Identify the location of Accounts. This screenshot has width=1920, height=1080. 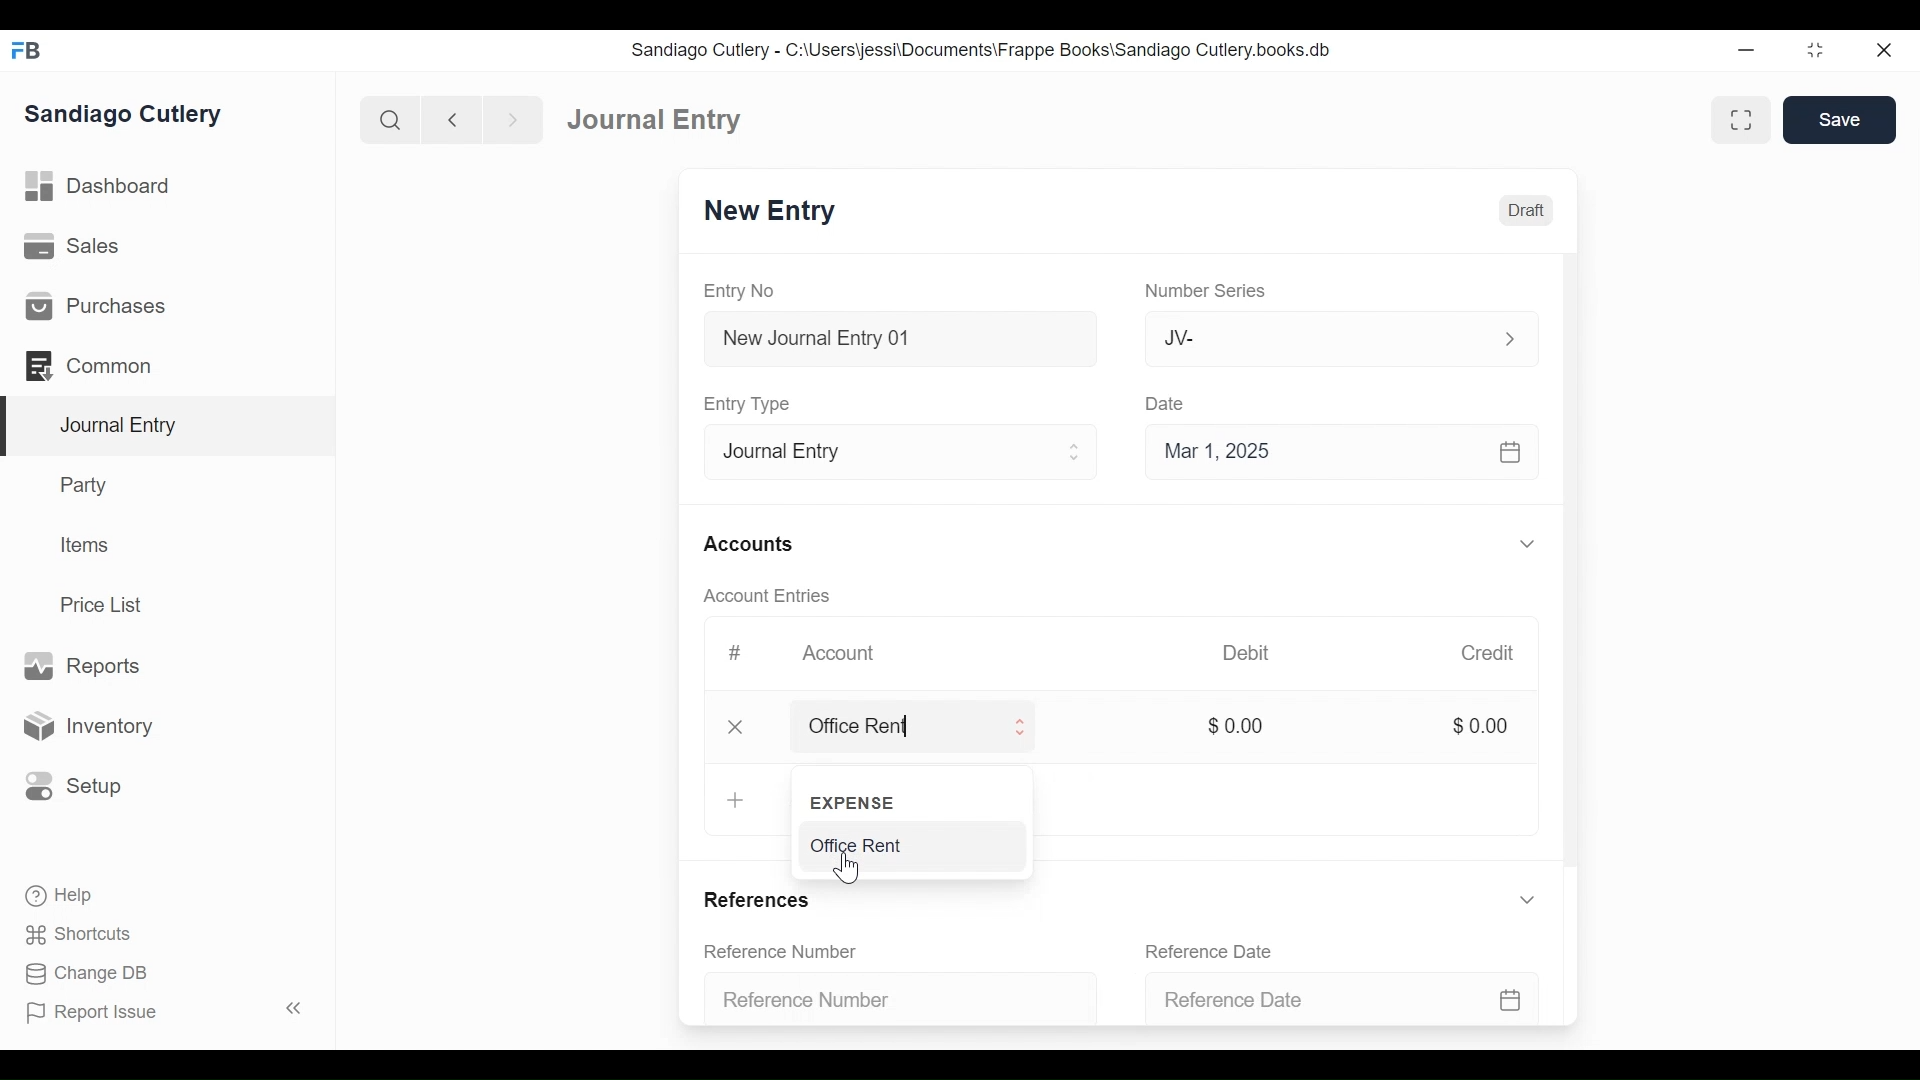
(747, 544).